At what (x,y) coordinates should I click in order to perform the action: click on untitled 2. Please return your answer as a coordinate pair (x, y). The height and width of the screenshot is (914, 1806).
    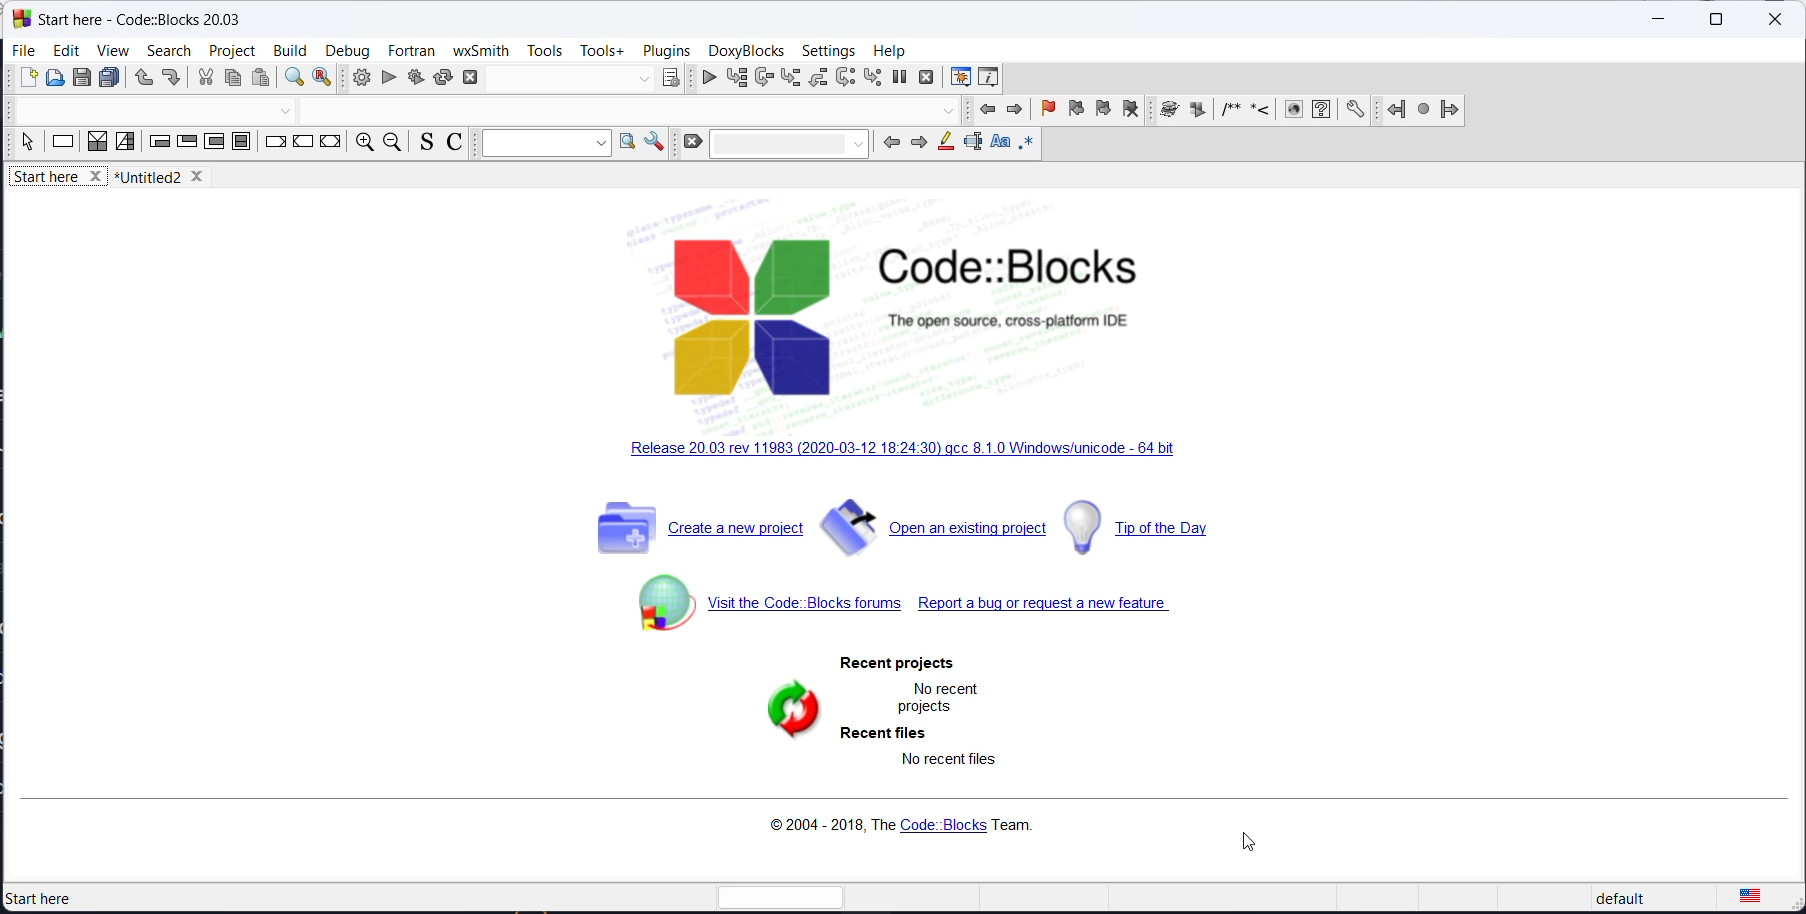
    Looking at the image, I should click on (167, 177).